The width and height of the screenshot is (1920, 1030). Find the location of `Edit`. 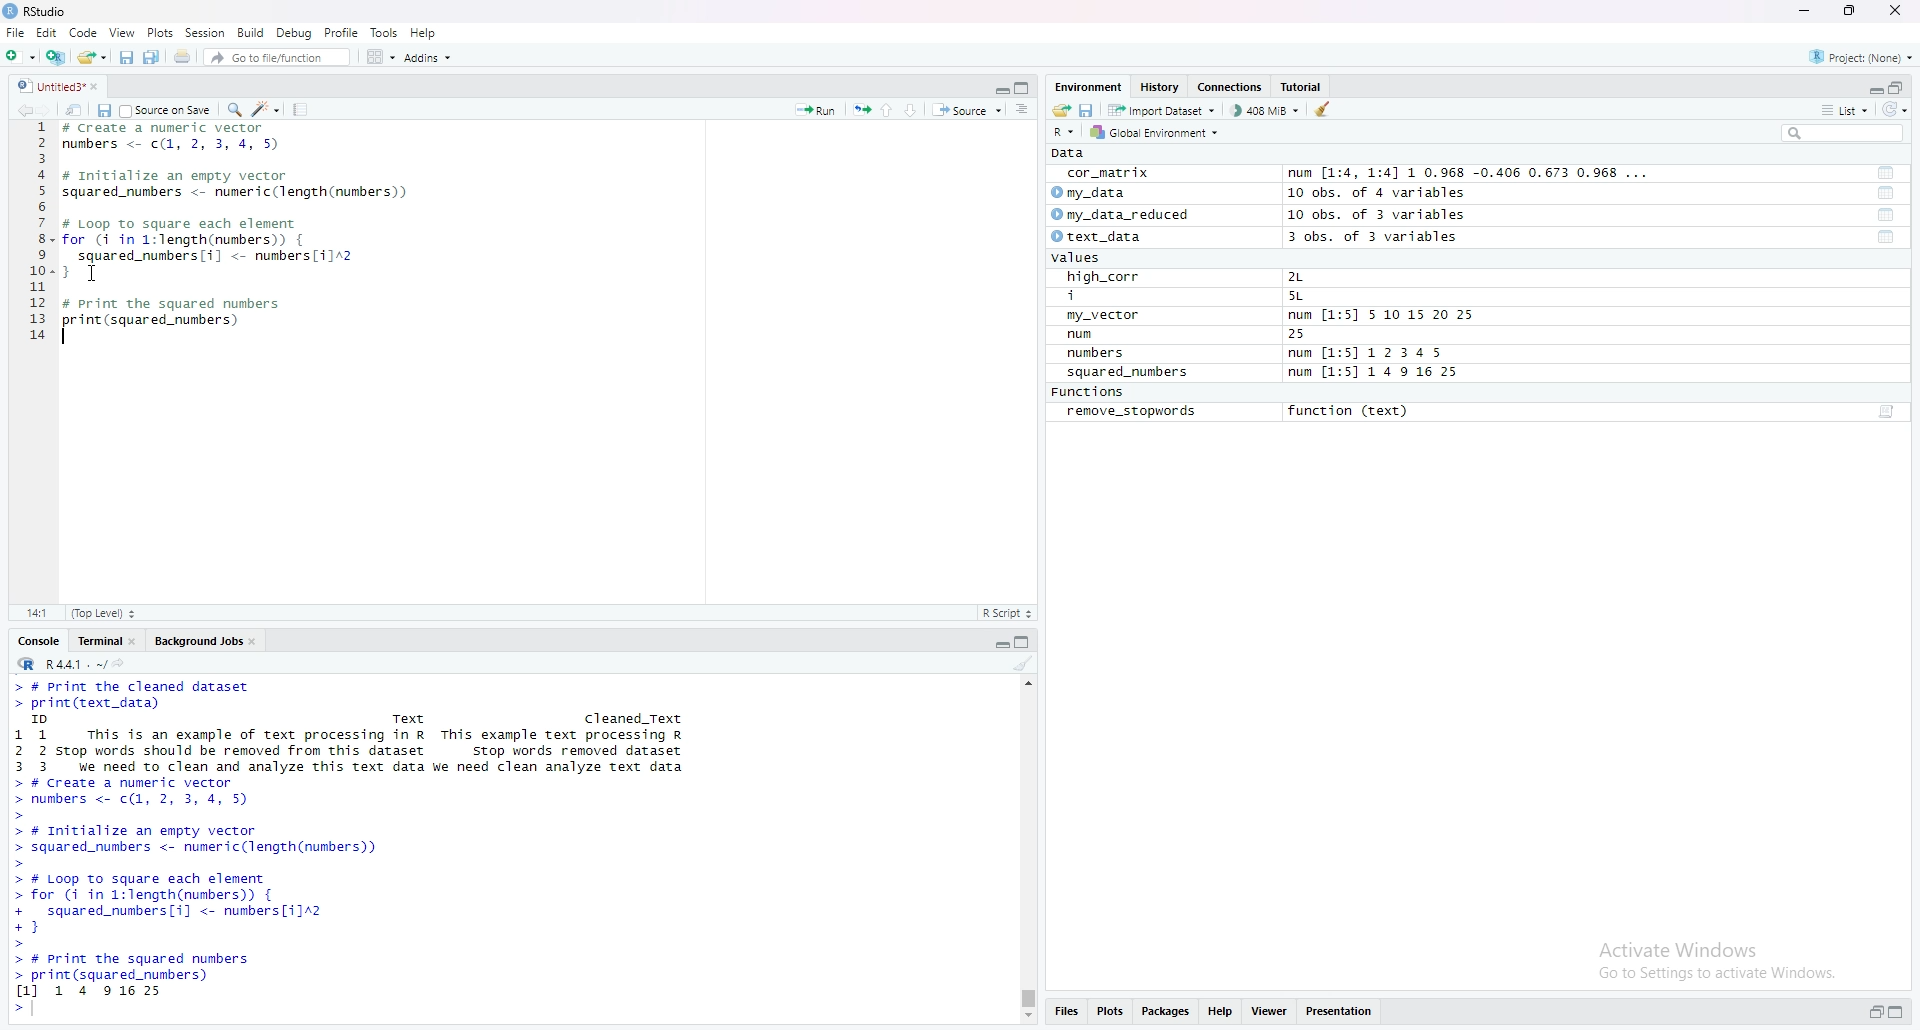

Edit is located at coordinates (46, 32).